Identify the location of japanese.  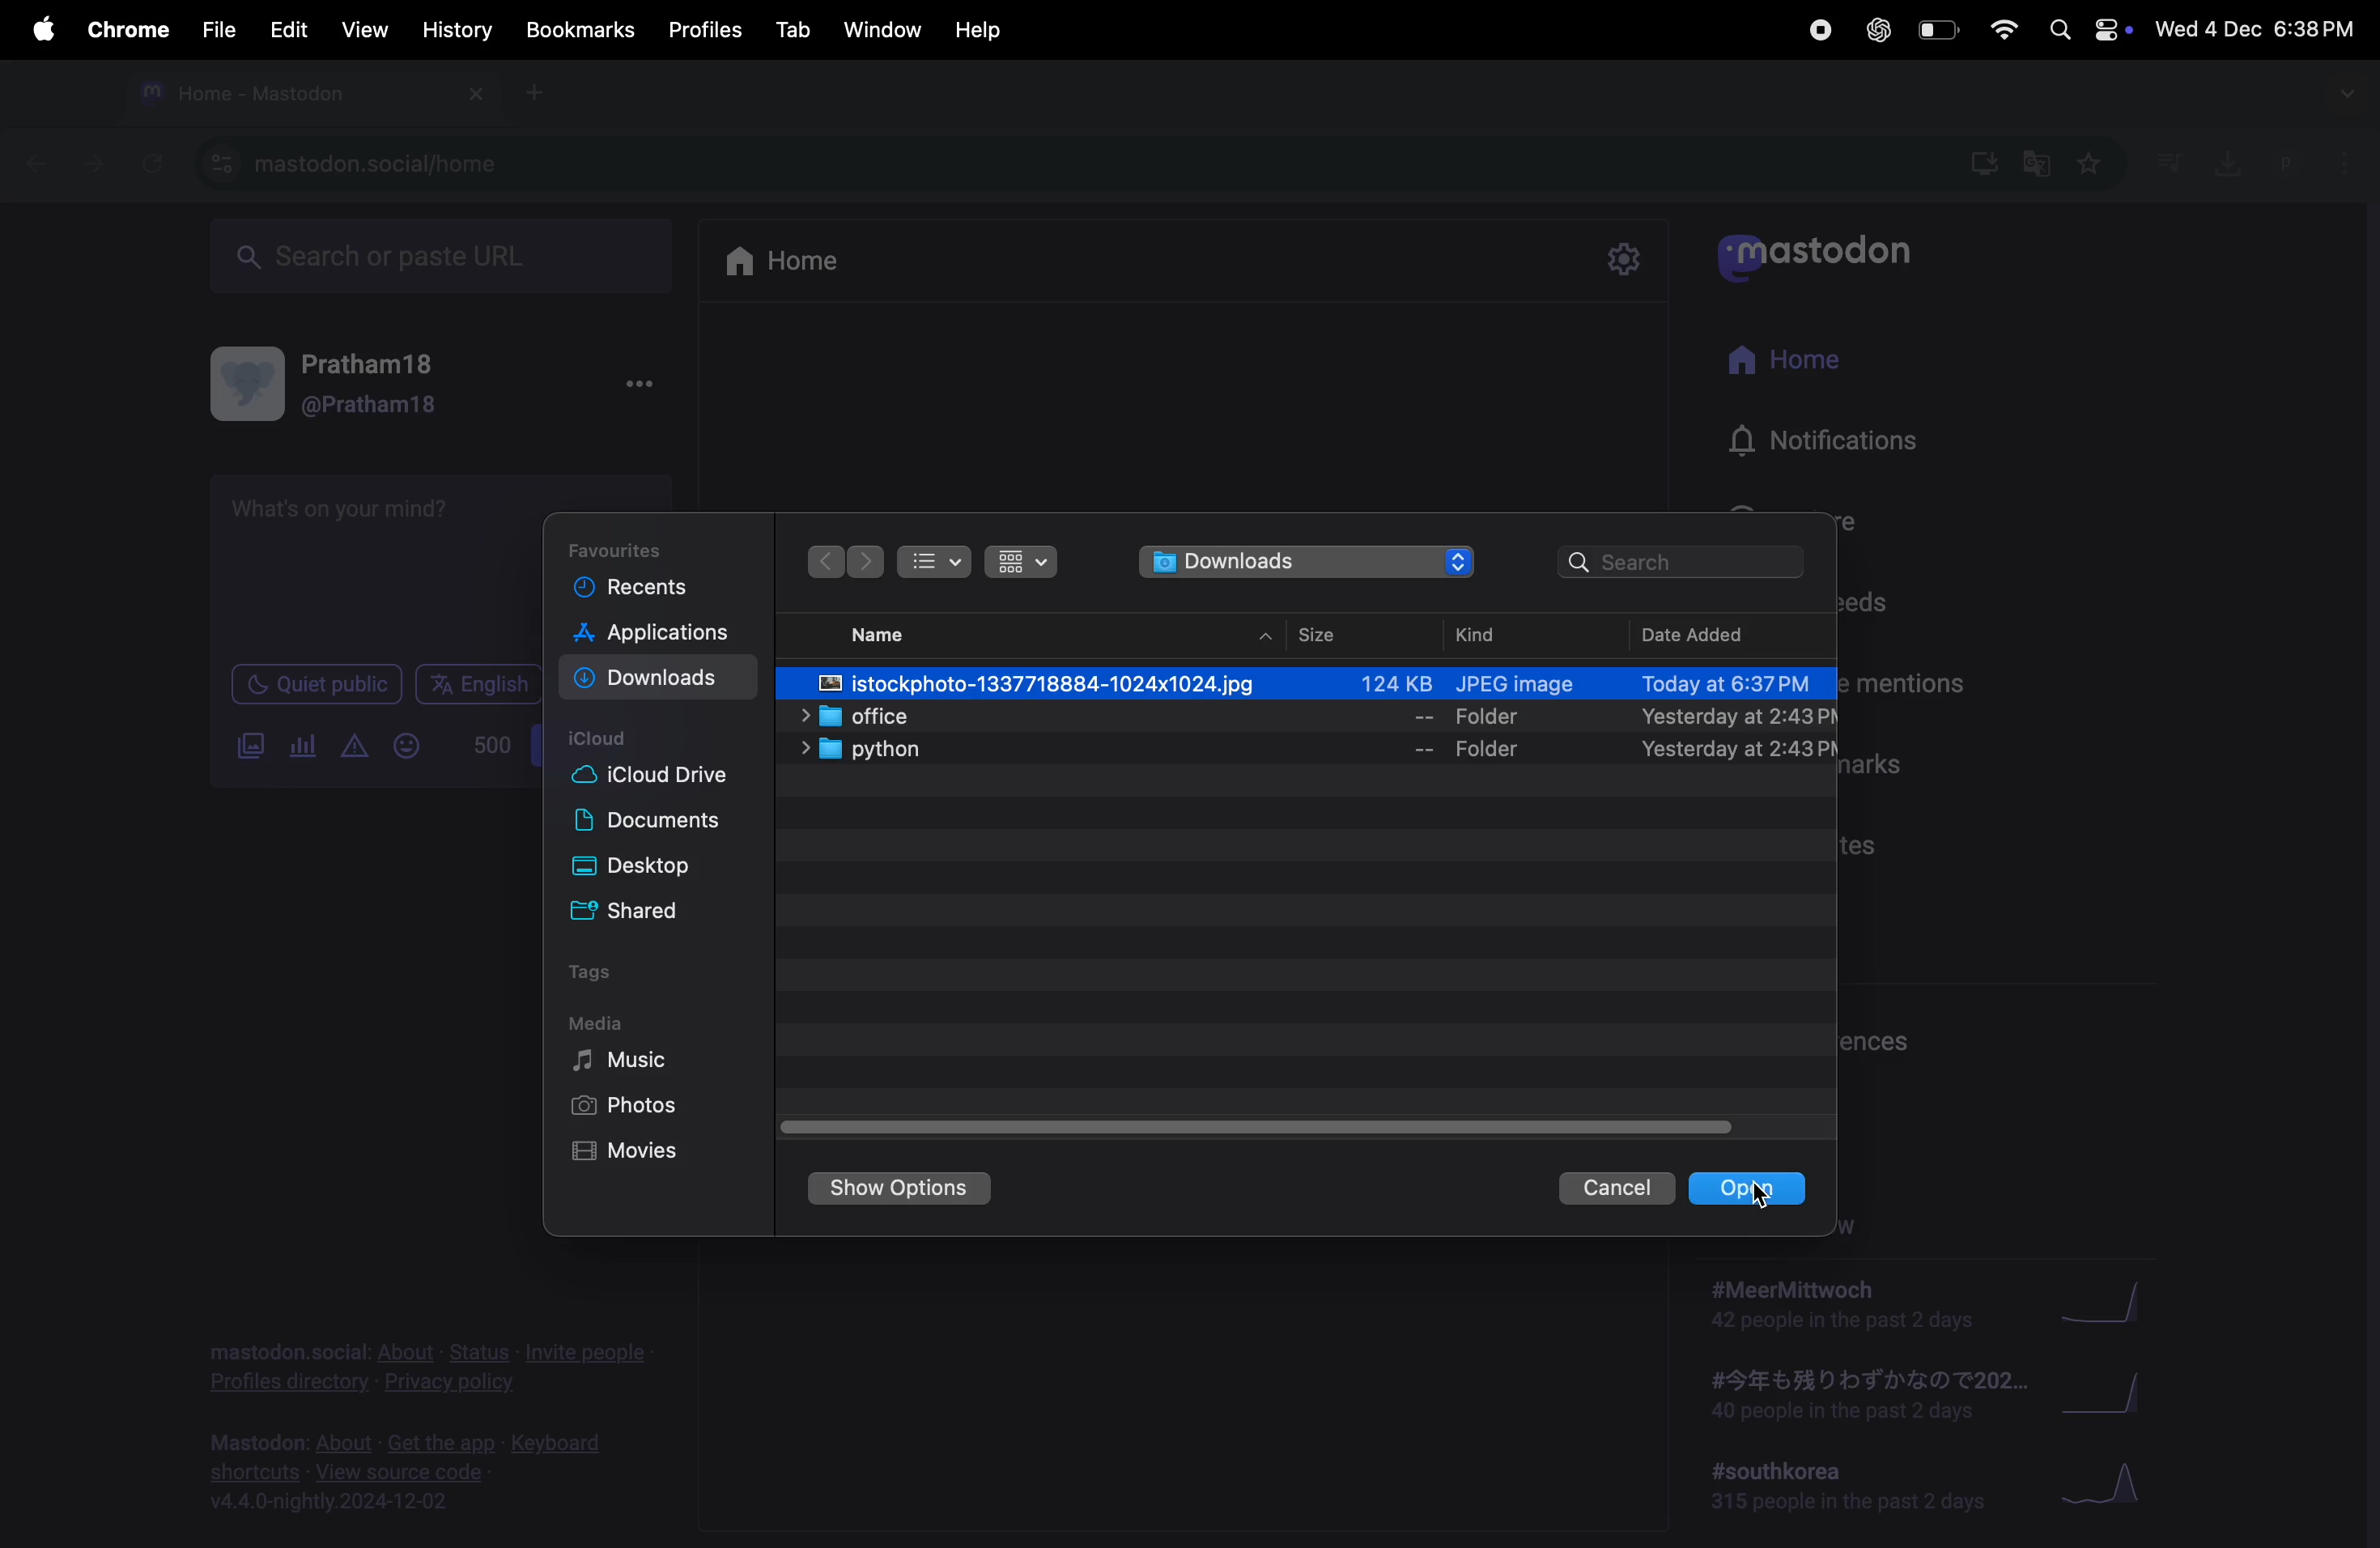
(1858, 1397).